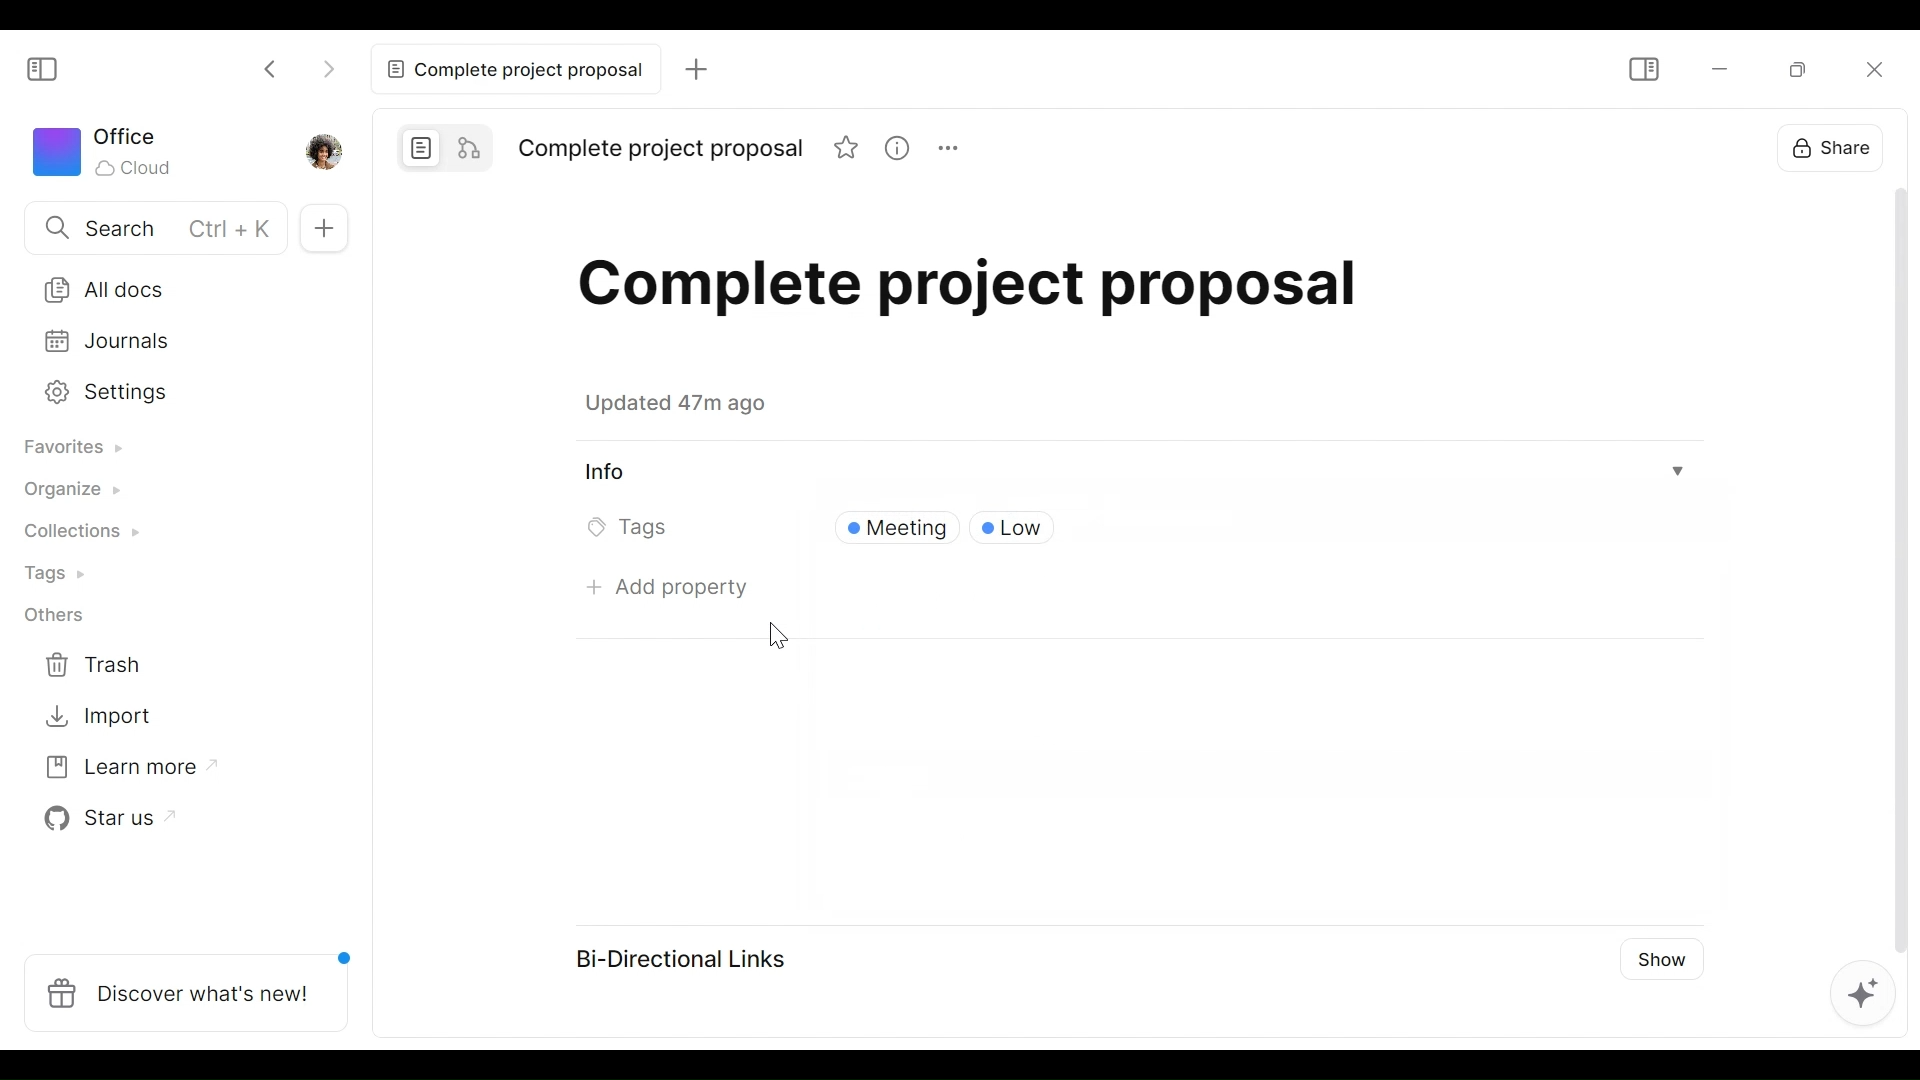 The width and height of the screenshot is (1920, 1080). I want to click on Tags, so click(62, 574).